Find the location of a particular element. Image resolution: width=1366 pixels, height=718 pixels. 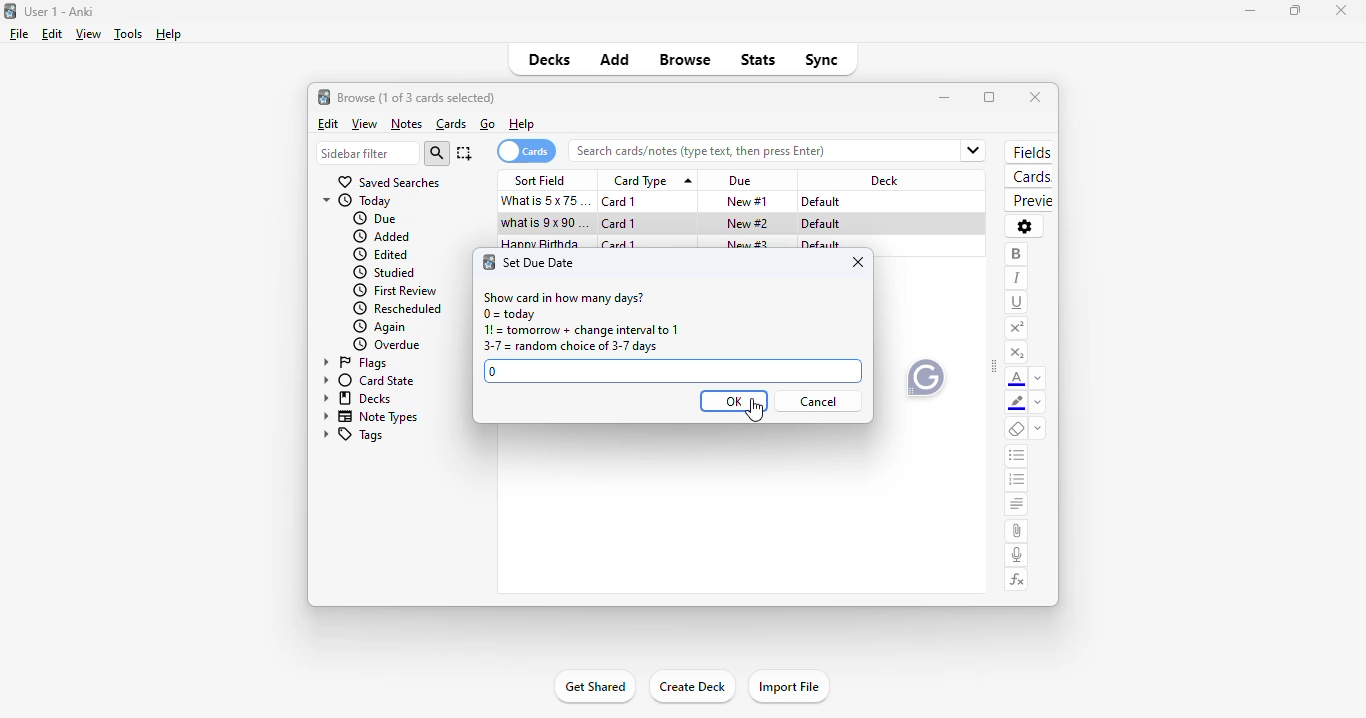

new #1 is located at coordinates (748, 202).